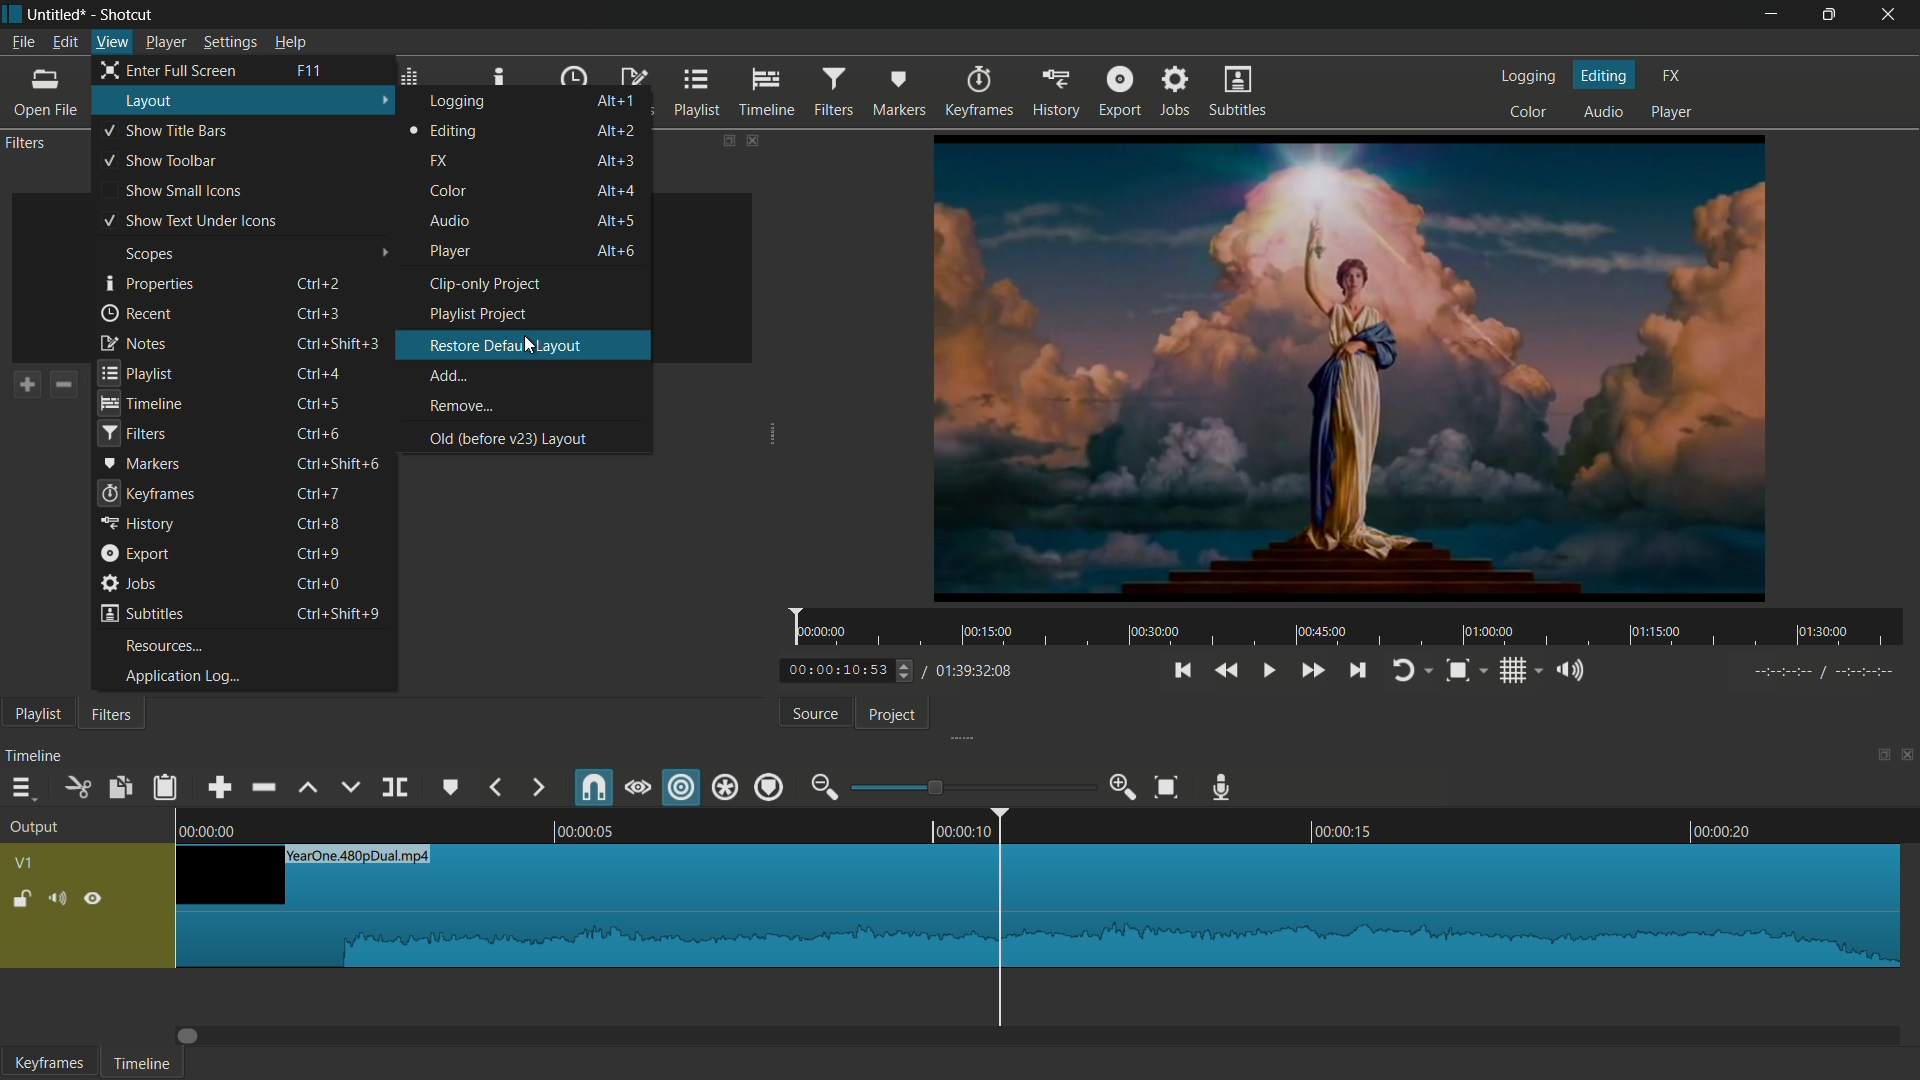  What do you see at coordinates (189, 221) in the screenshot?
I see `show text under icons` at bounding box center [189, 221].